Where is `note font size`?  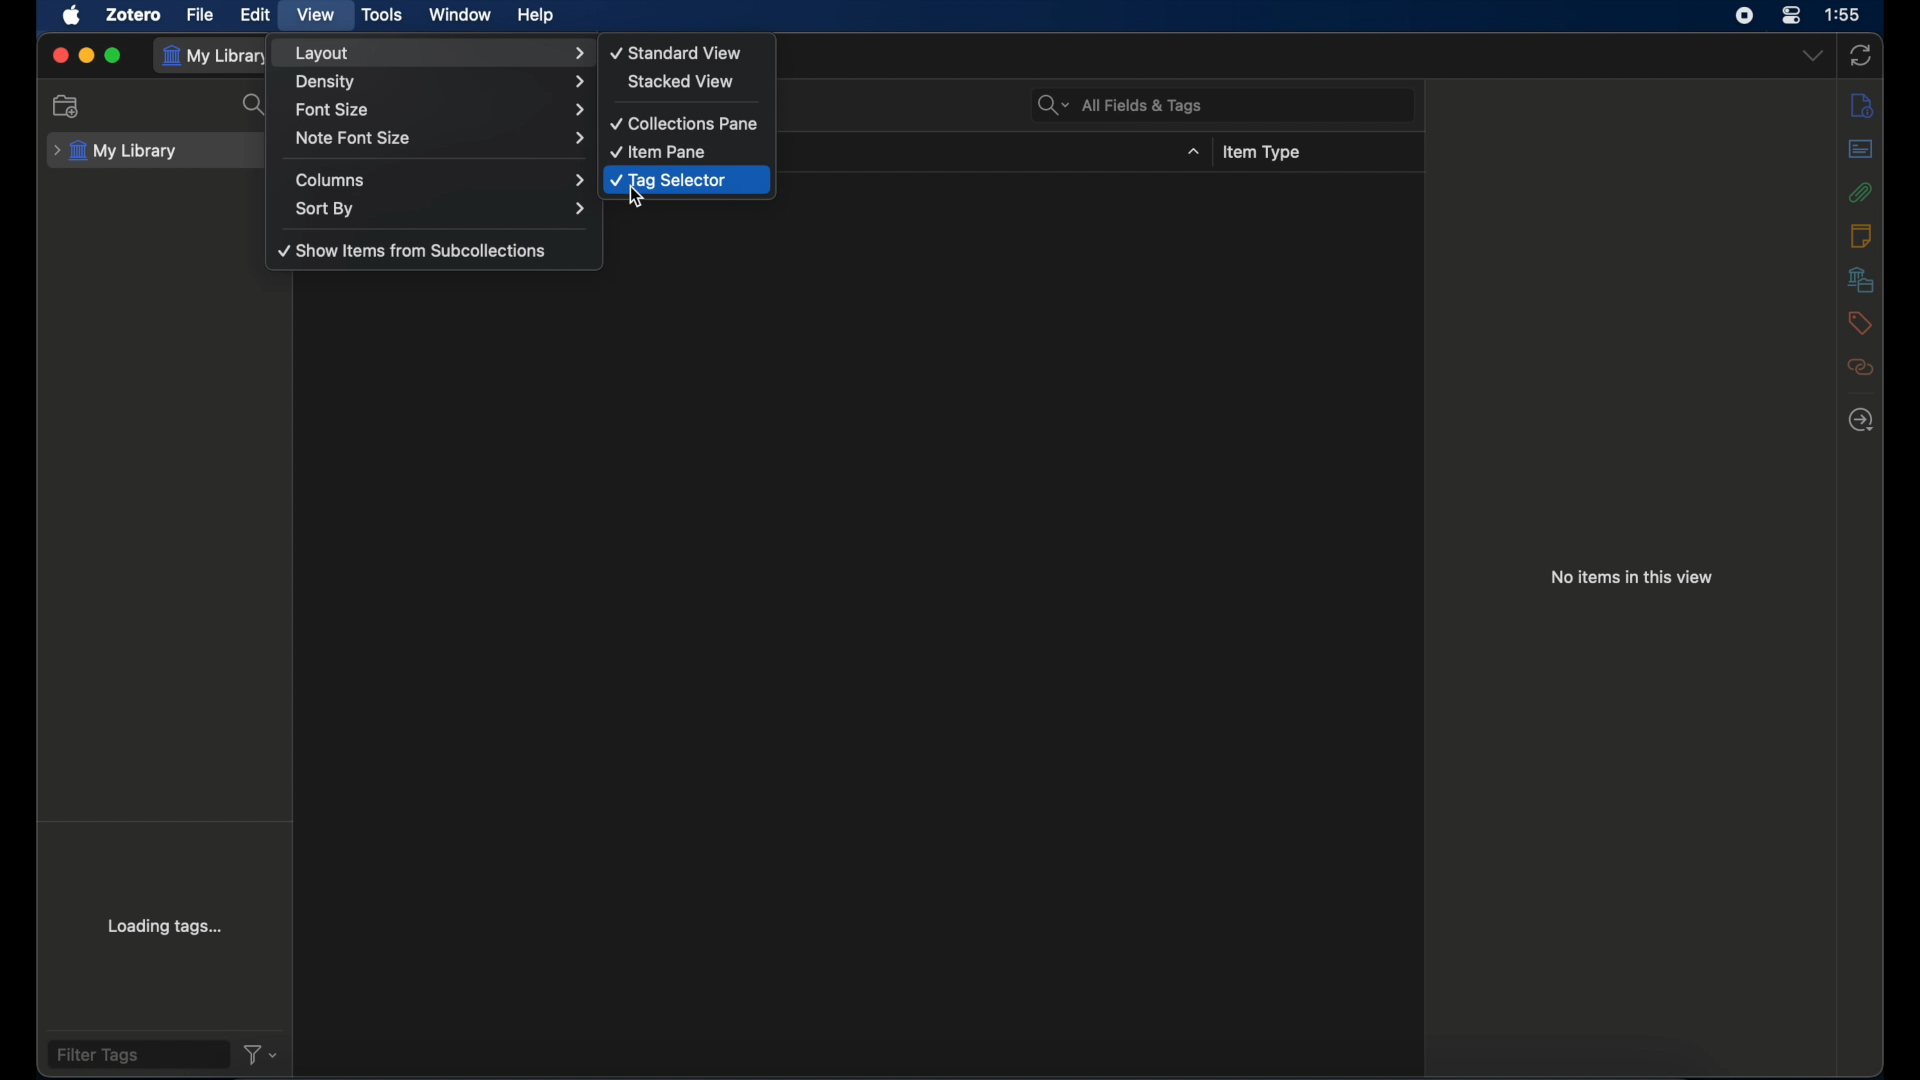 note font size is located at coordinates (440, 138).